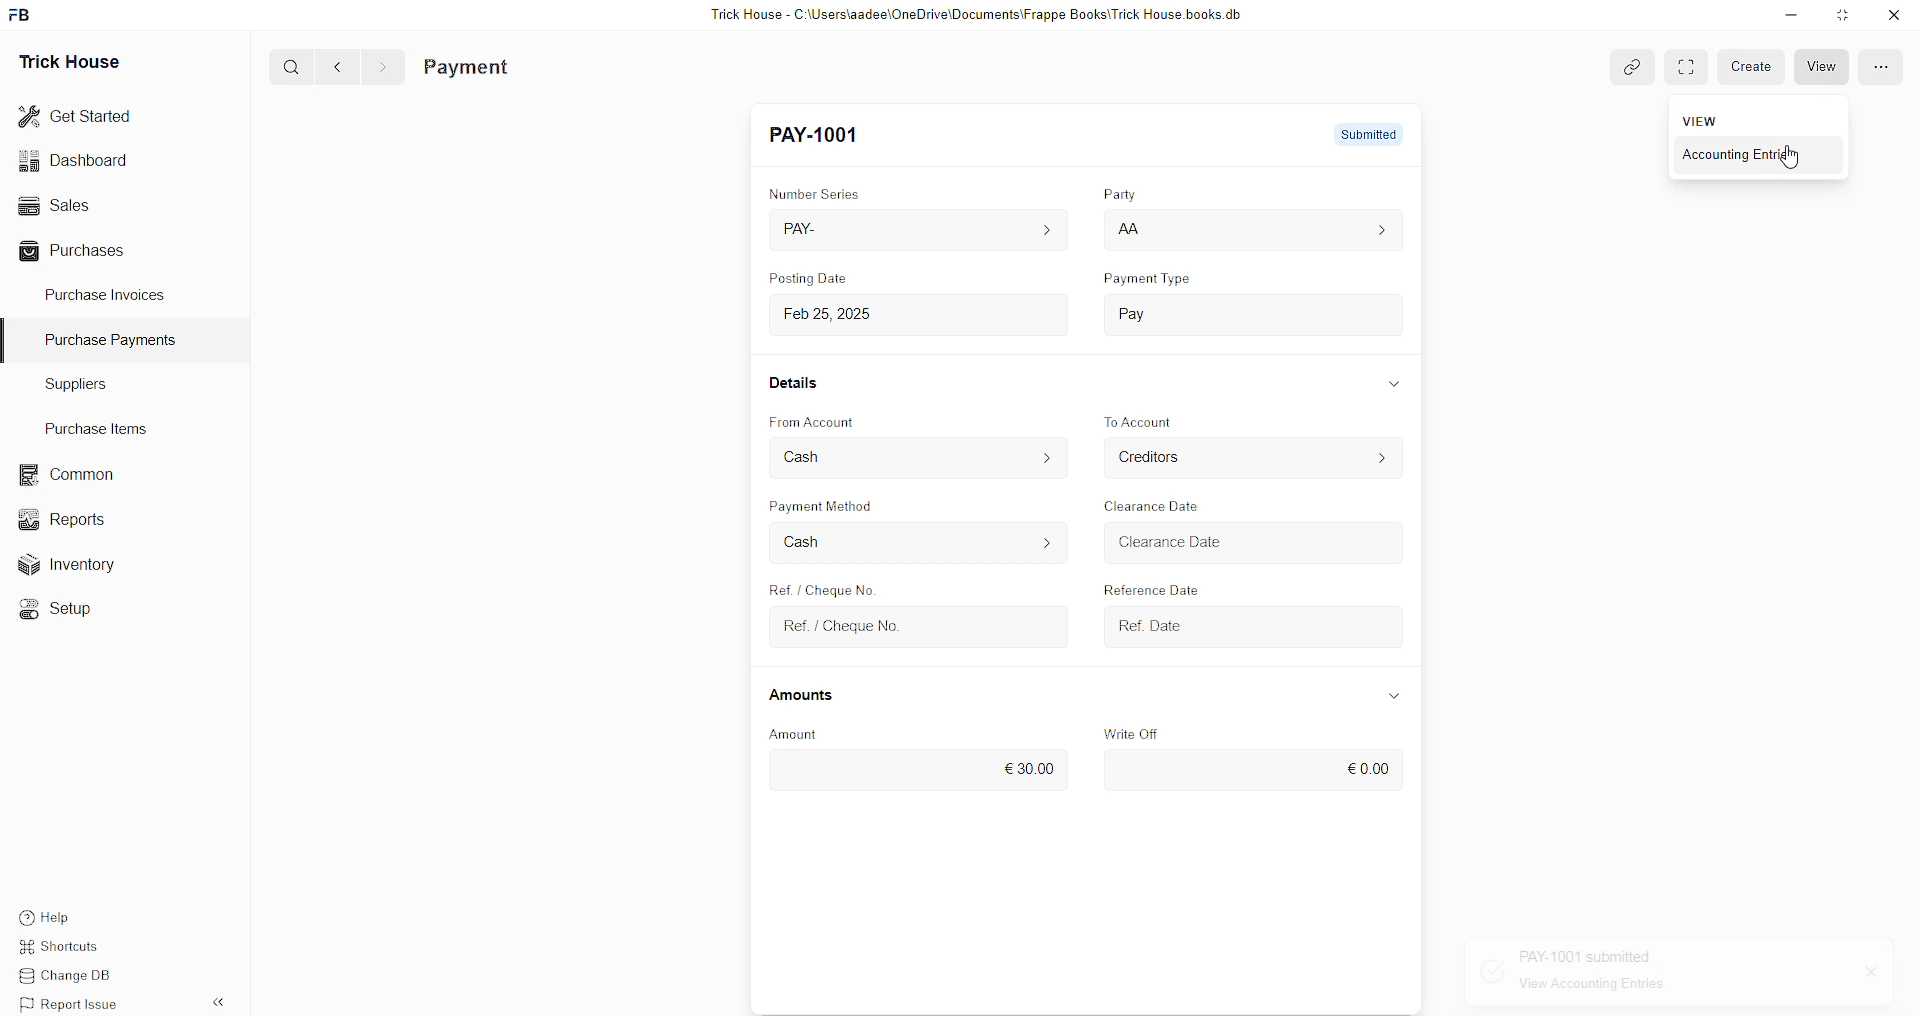  What do you see at coordinates (62, 609) in the screenshot?
I see `«© Setup` at bounding box center [62, 609].